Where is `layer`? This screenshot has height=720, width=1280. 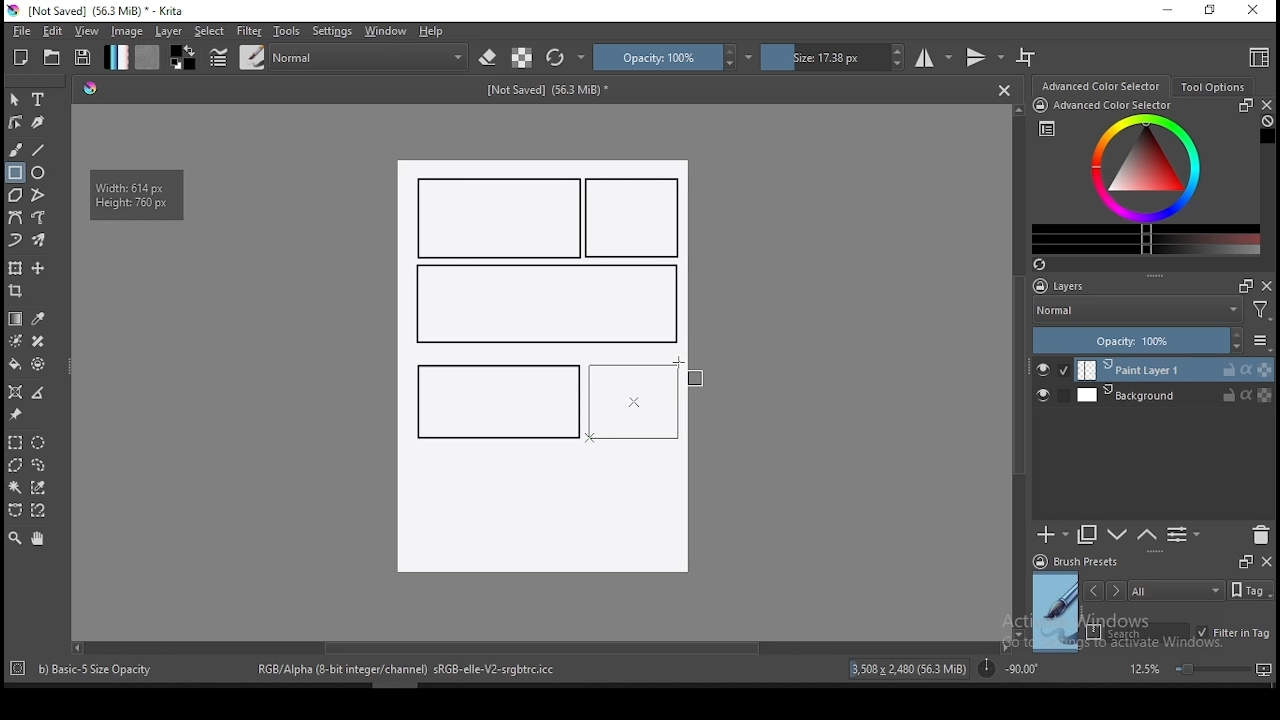 layer is located at coordinates (1174, 395).